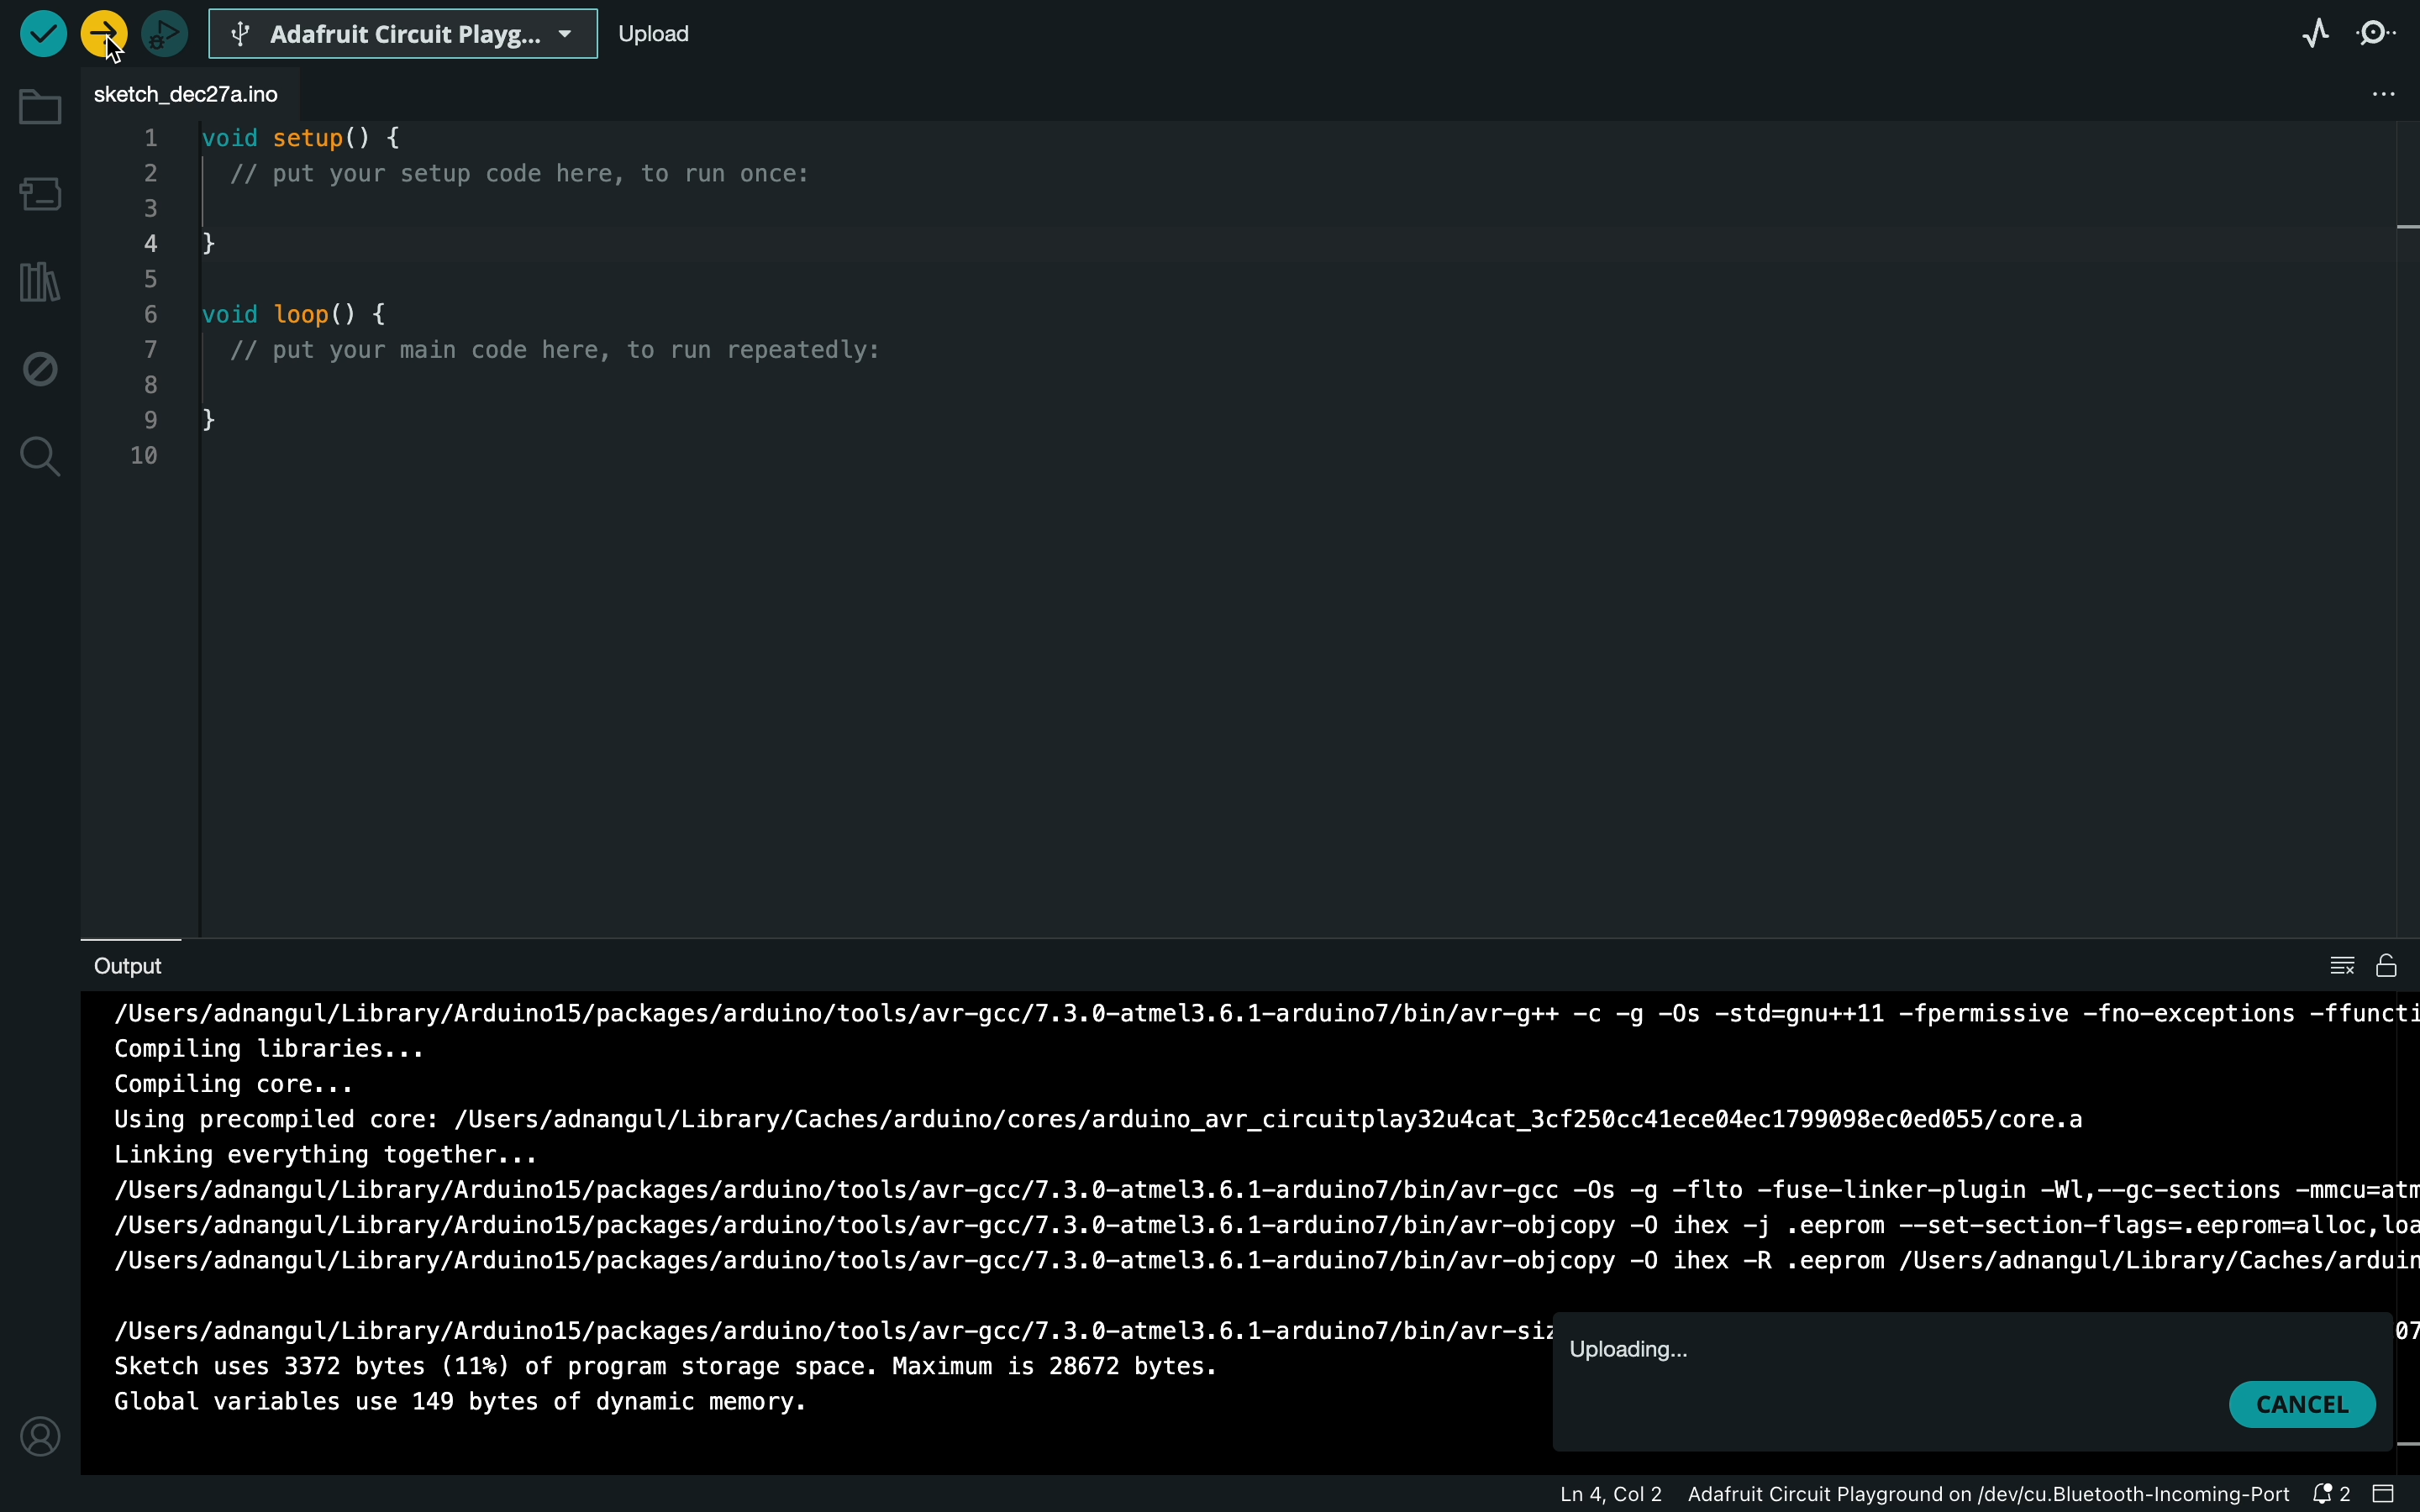  I want to click on code, so click(548, 314).